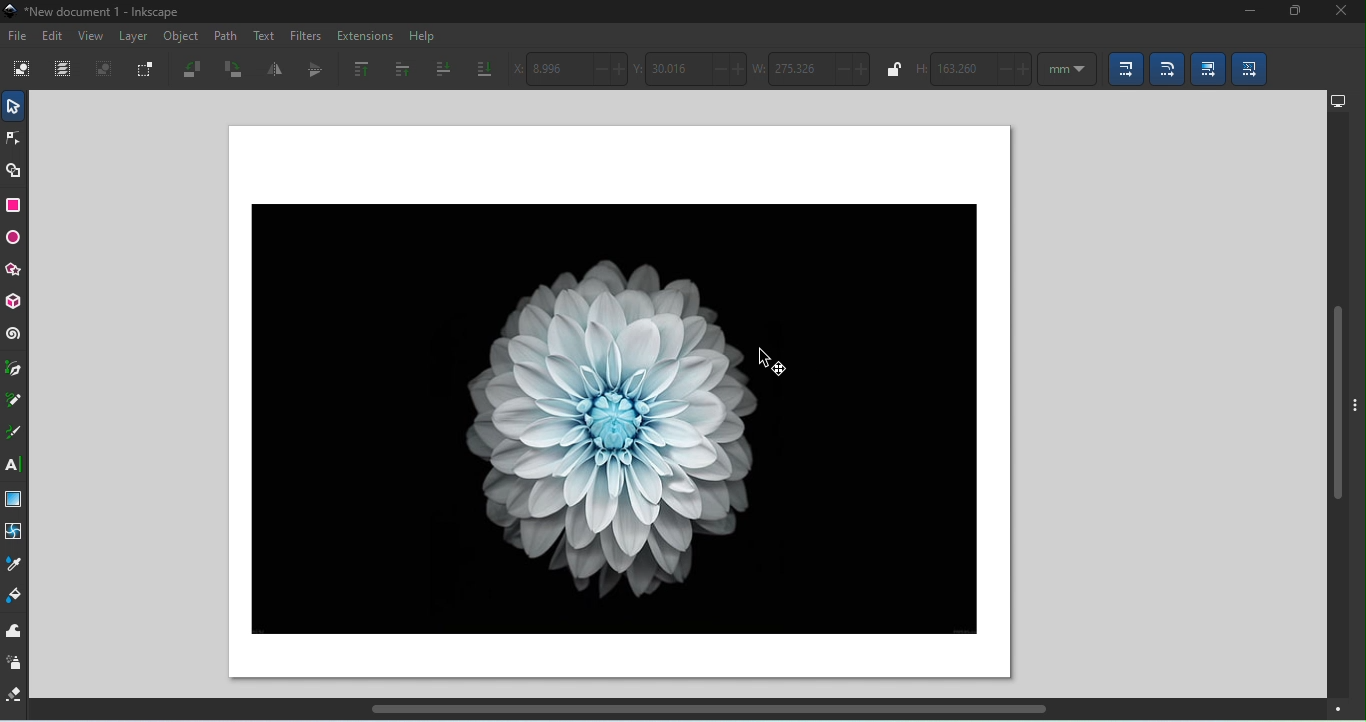 Image resolution: width=1366 pixels, height=722 pixels. I want to click on Select all objects, so click(22, 71).